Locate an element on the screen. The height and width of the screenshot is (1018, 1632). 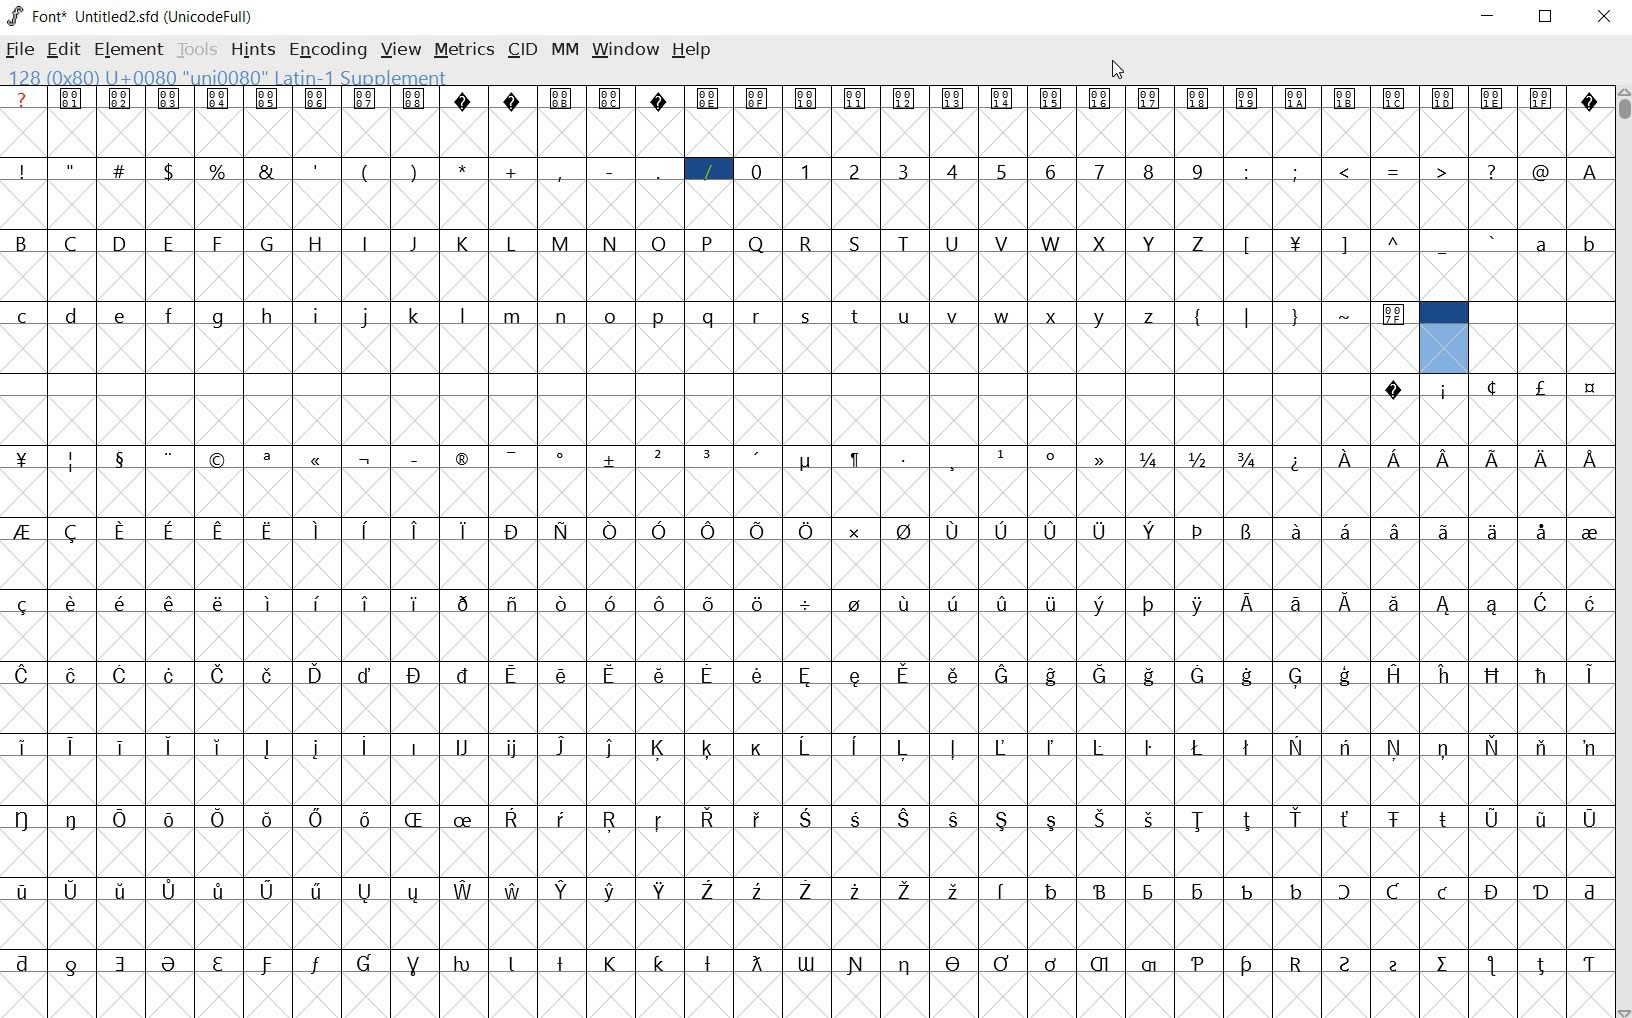
Symbol is located at coordinates (1442, 673).